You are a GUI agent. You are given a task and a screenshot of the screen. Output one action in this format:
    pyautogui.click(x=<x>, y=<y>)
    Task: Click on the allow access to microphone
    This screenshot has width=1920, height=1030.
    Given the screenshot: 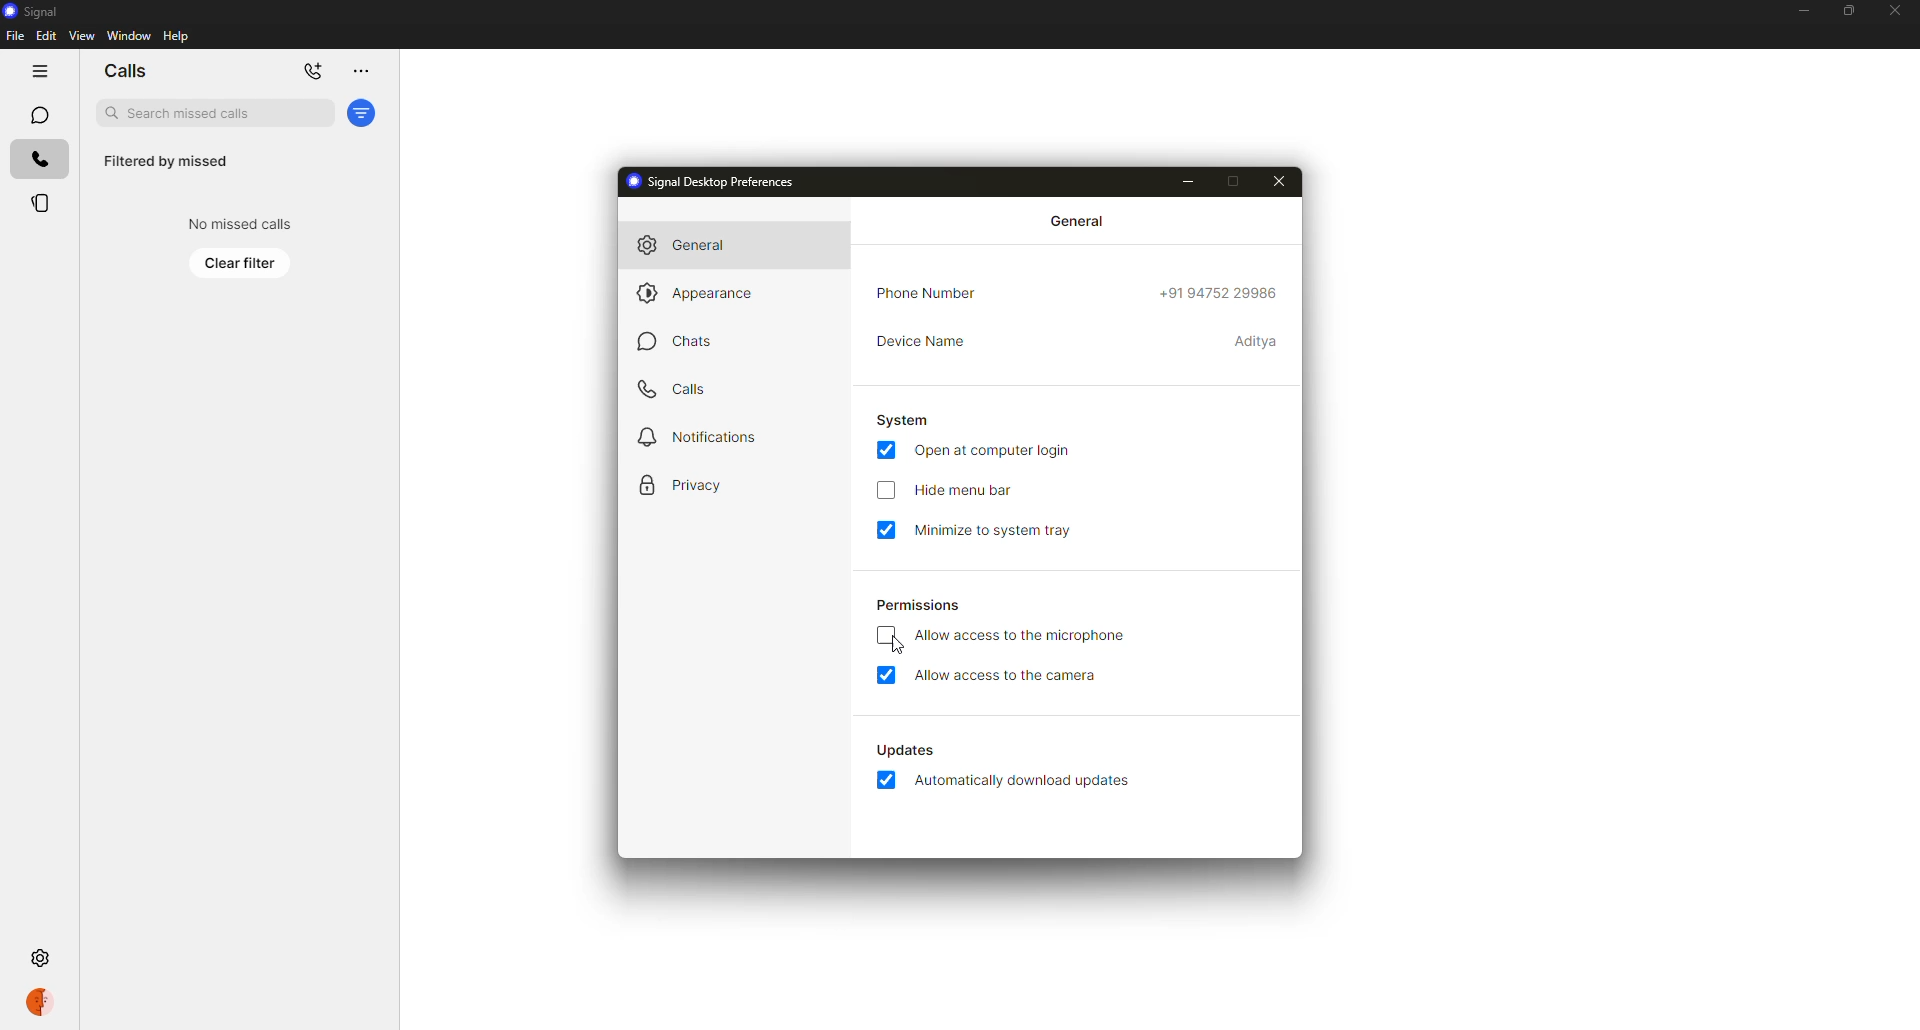 What is the action you would take?
    pyautogui.click(x=1024, y=635)
    